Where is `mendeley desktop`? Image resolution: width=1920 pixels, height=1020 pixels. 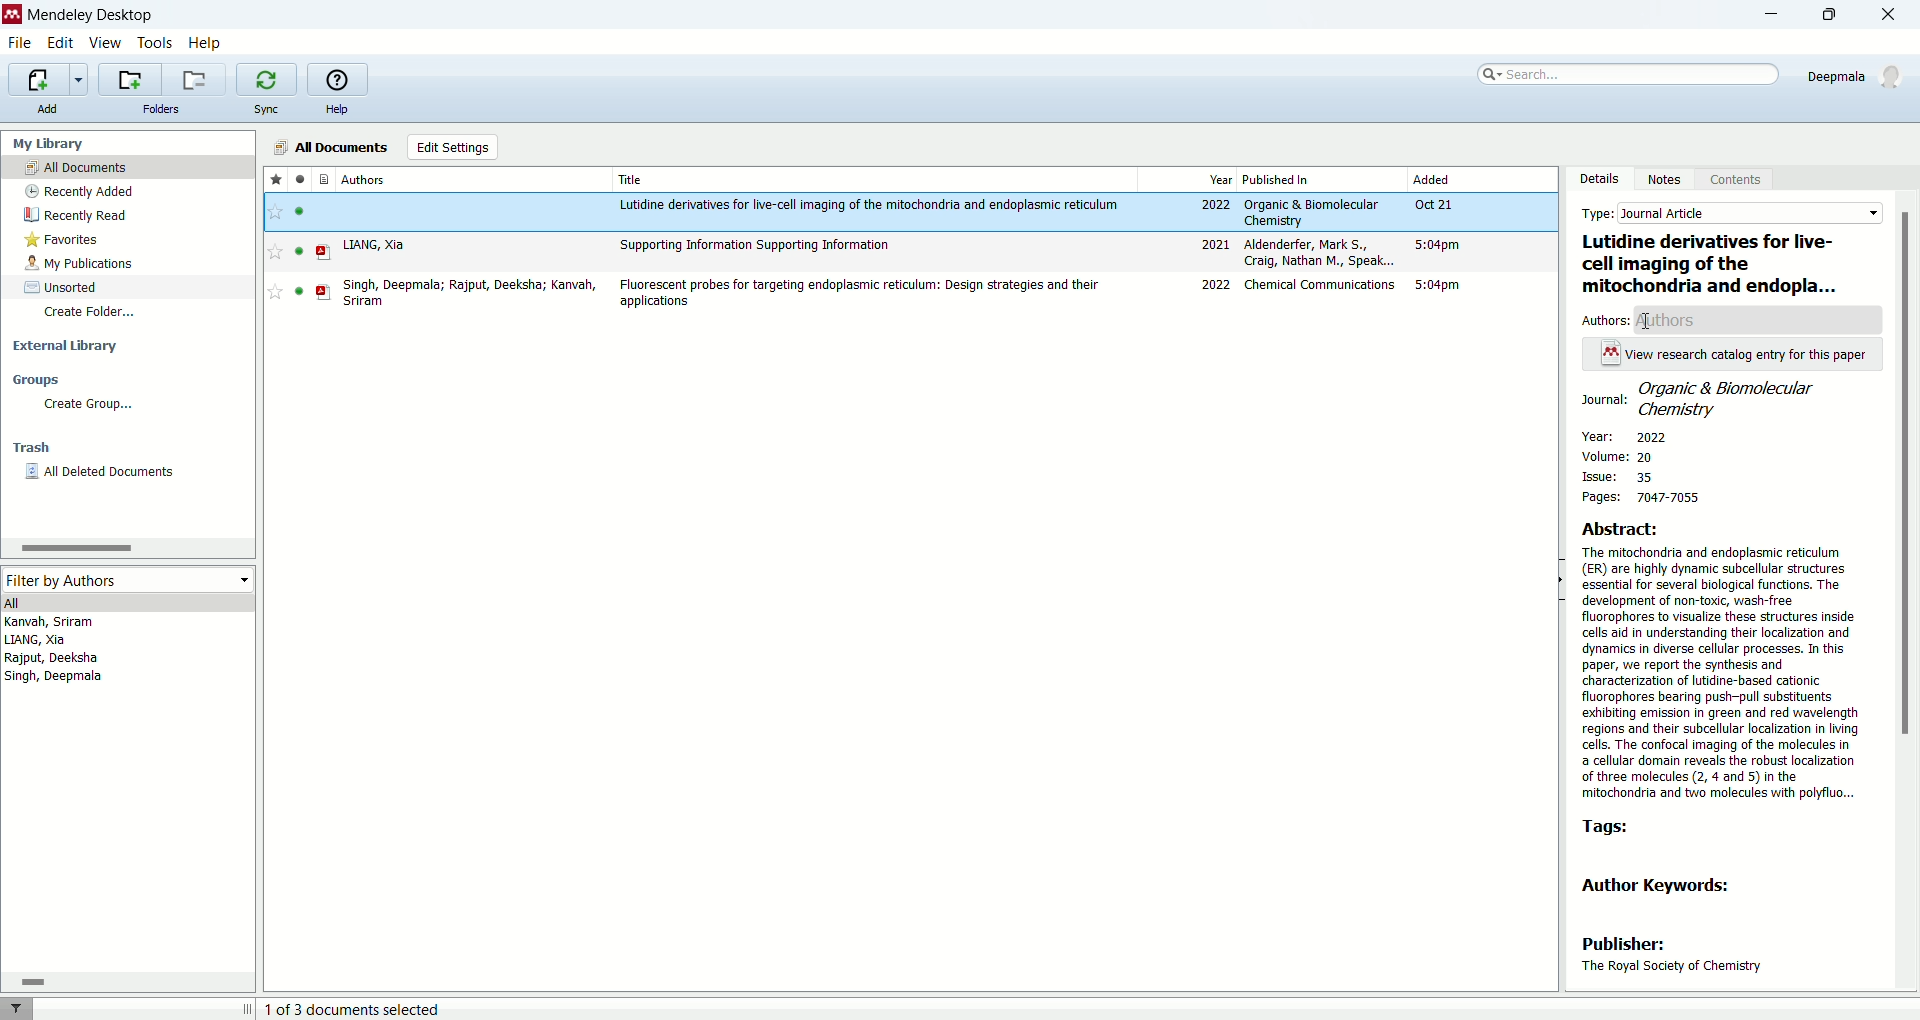
mendeley desktop is located at coordinates (88, 15).